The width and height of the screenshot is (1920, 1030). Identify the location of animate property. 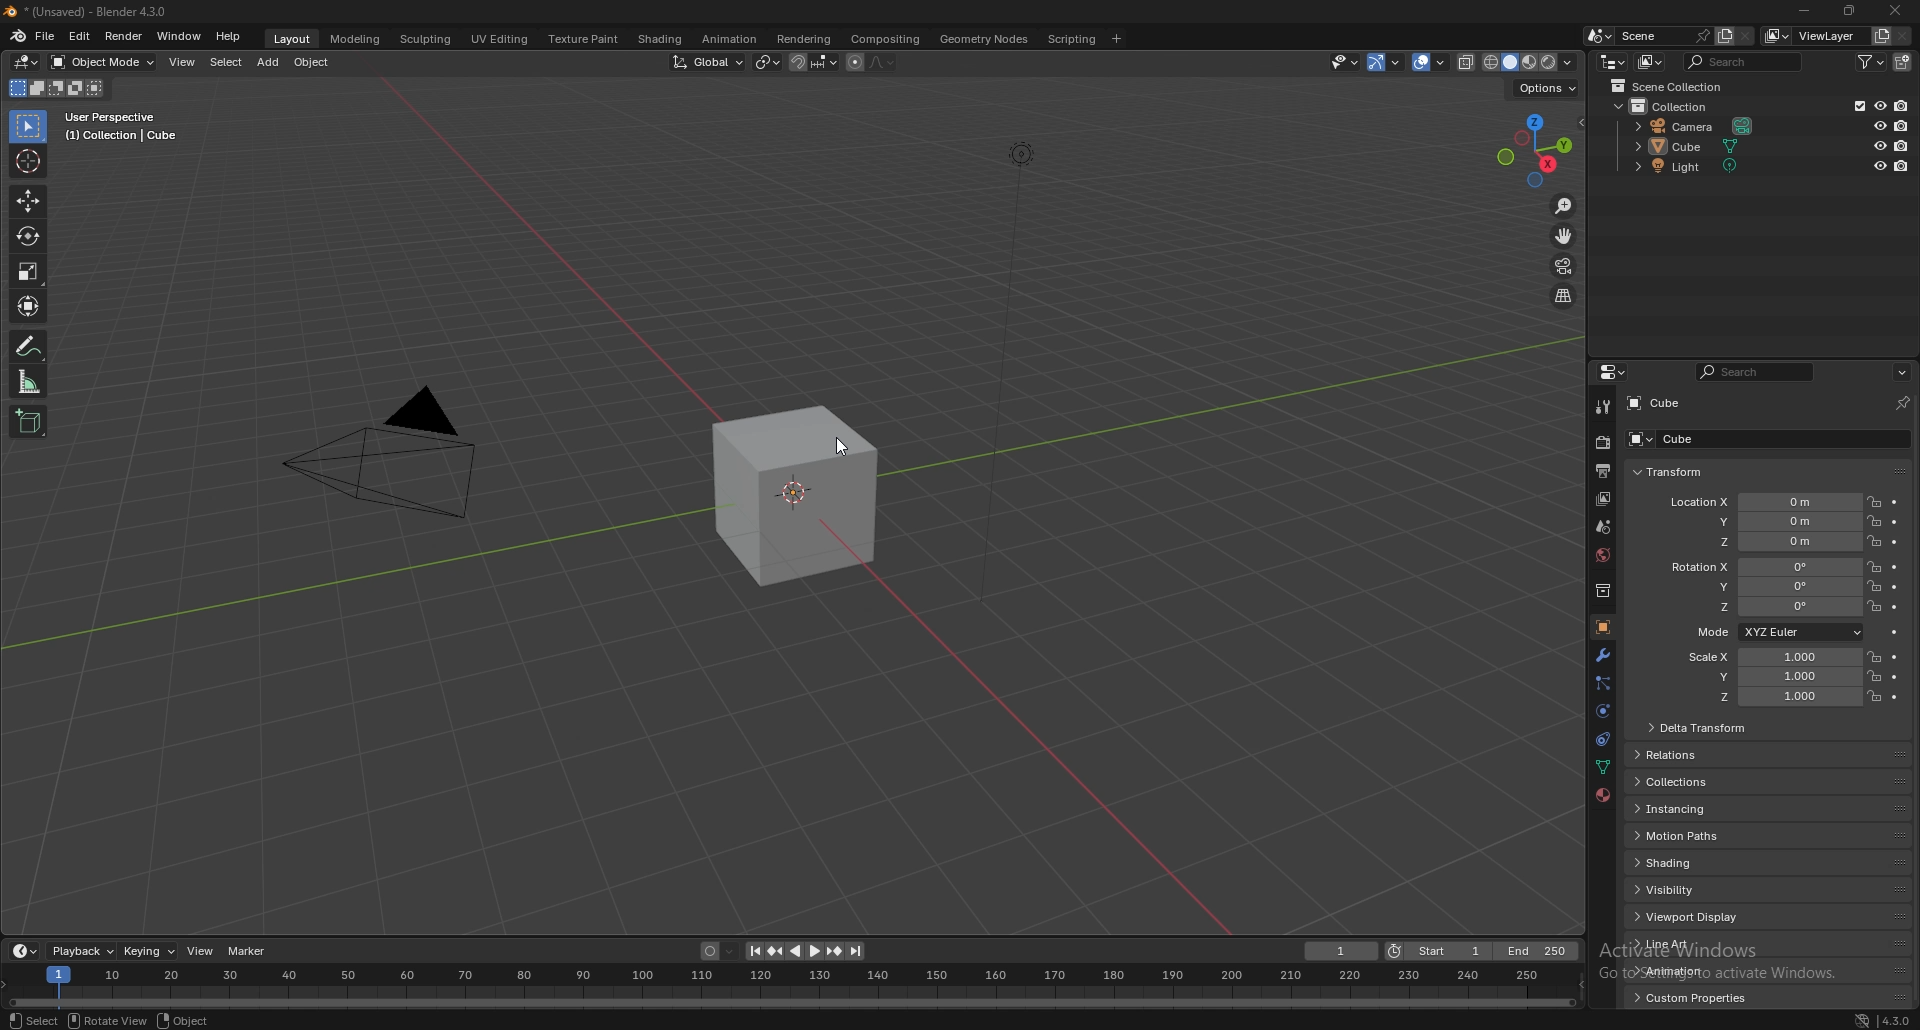
(1894, 697).